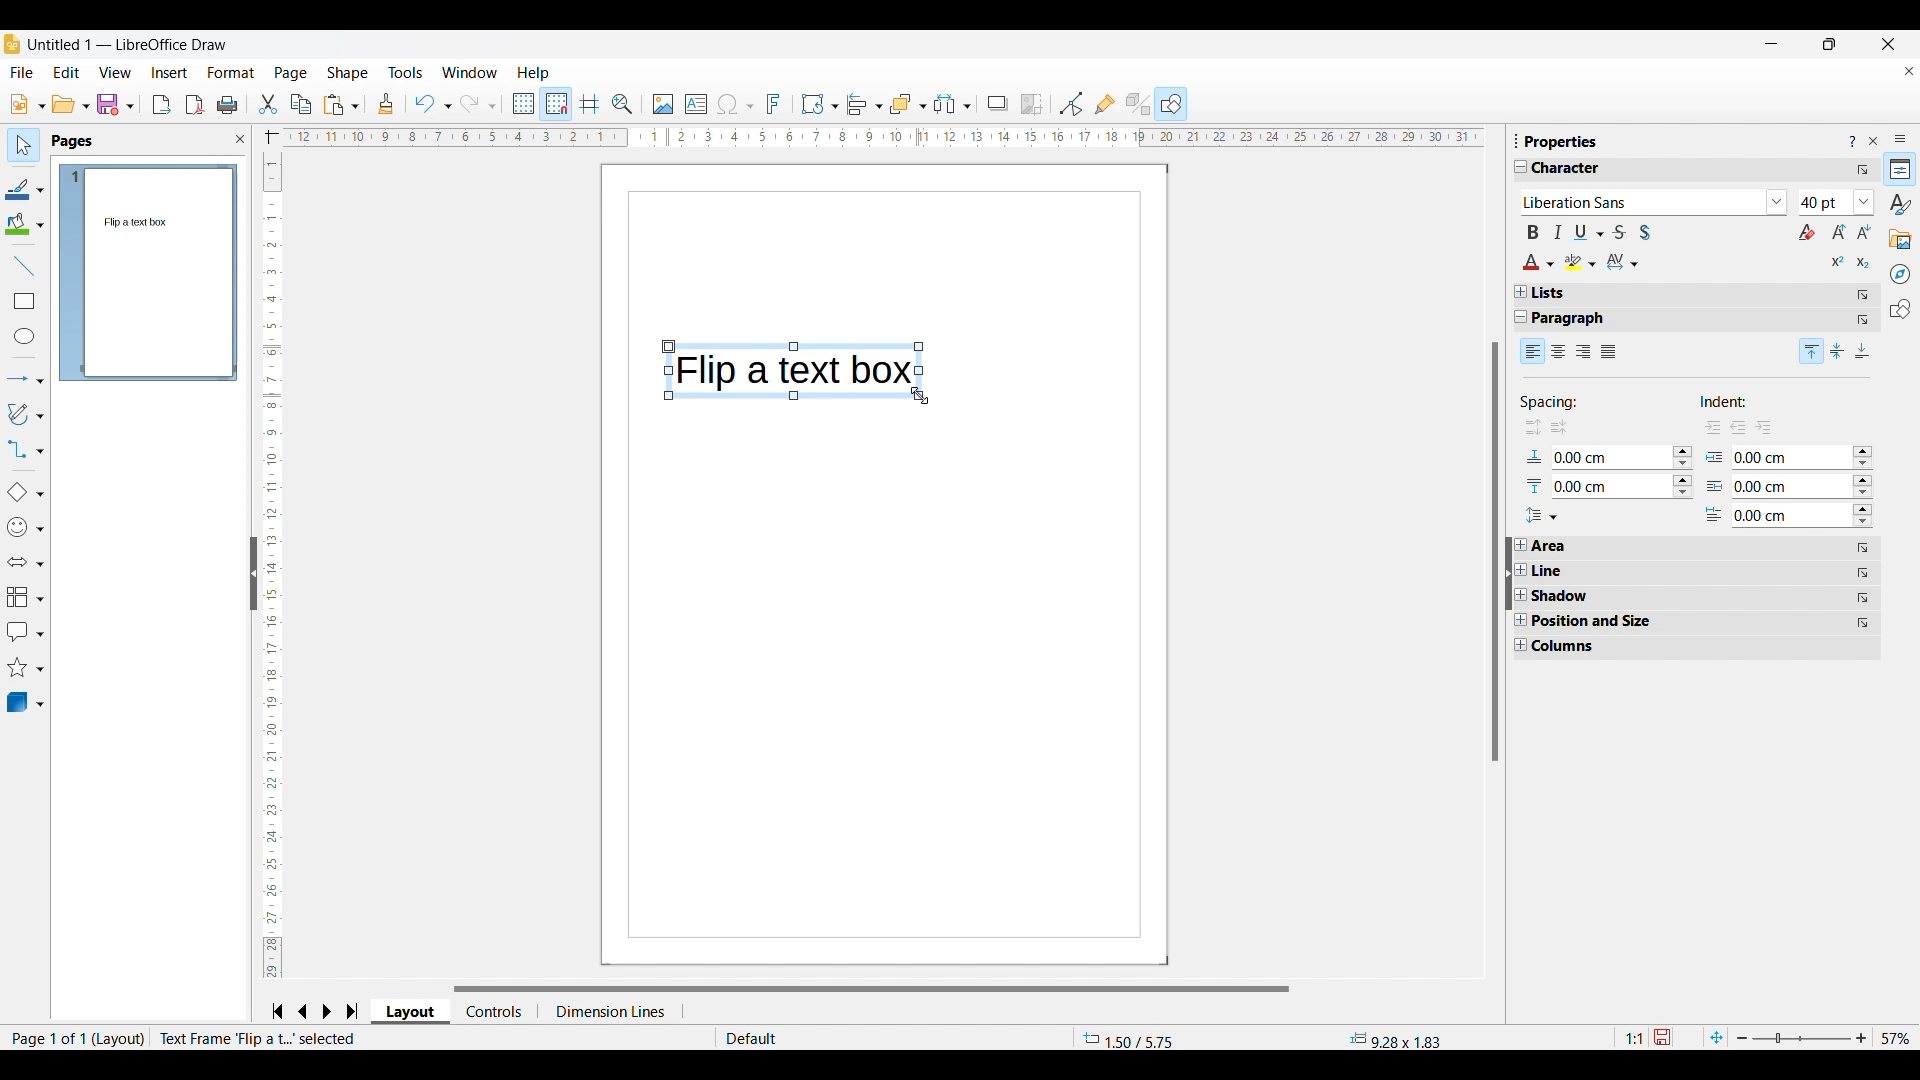 The width and height of the screenshot is (1920, 1080). What do you see at coordinates (1032, 105) in the screenshot?
I see `Crop image` at bounding box center [1032, 105].